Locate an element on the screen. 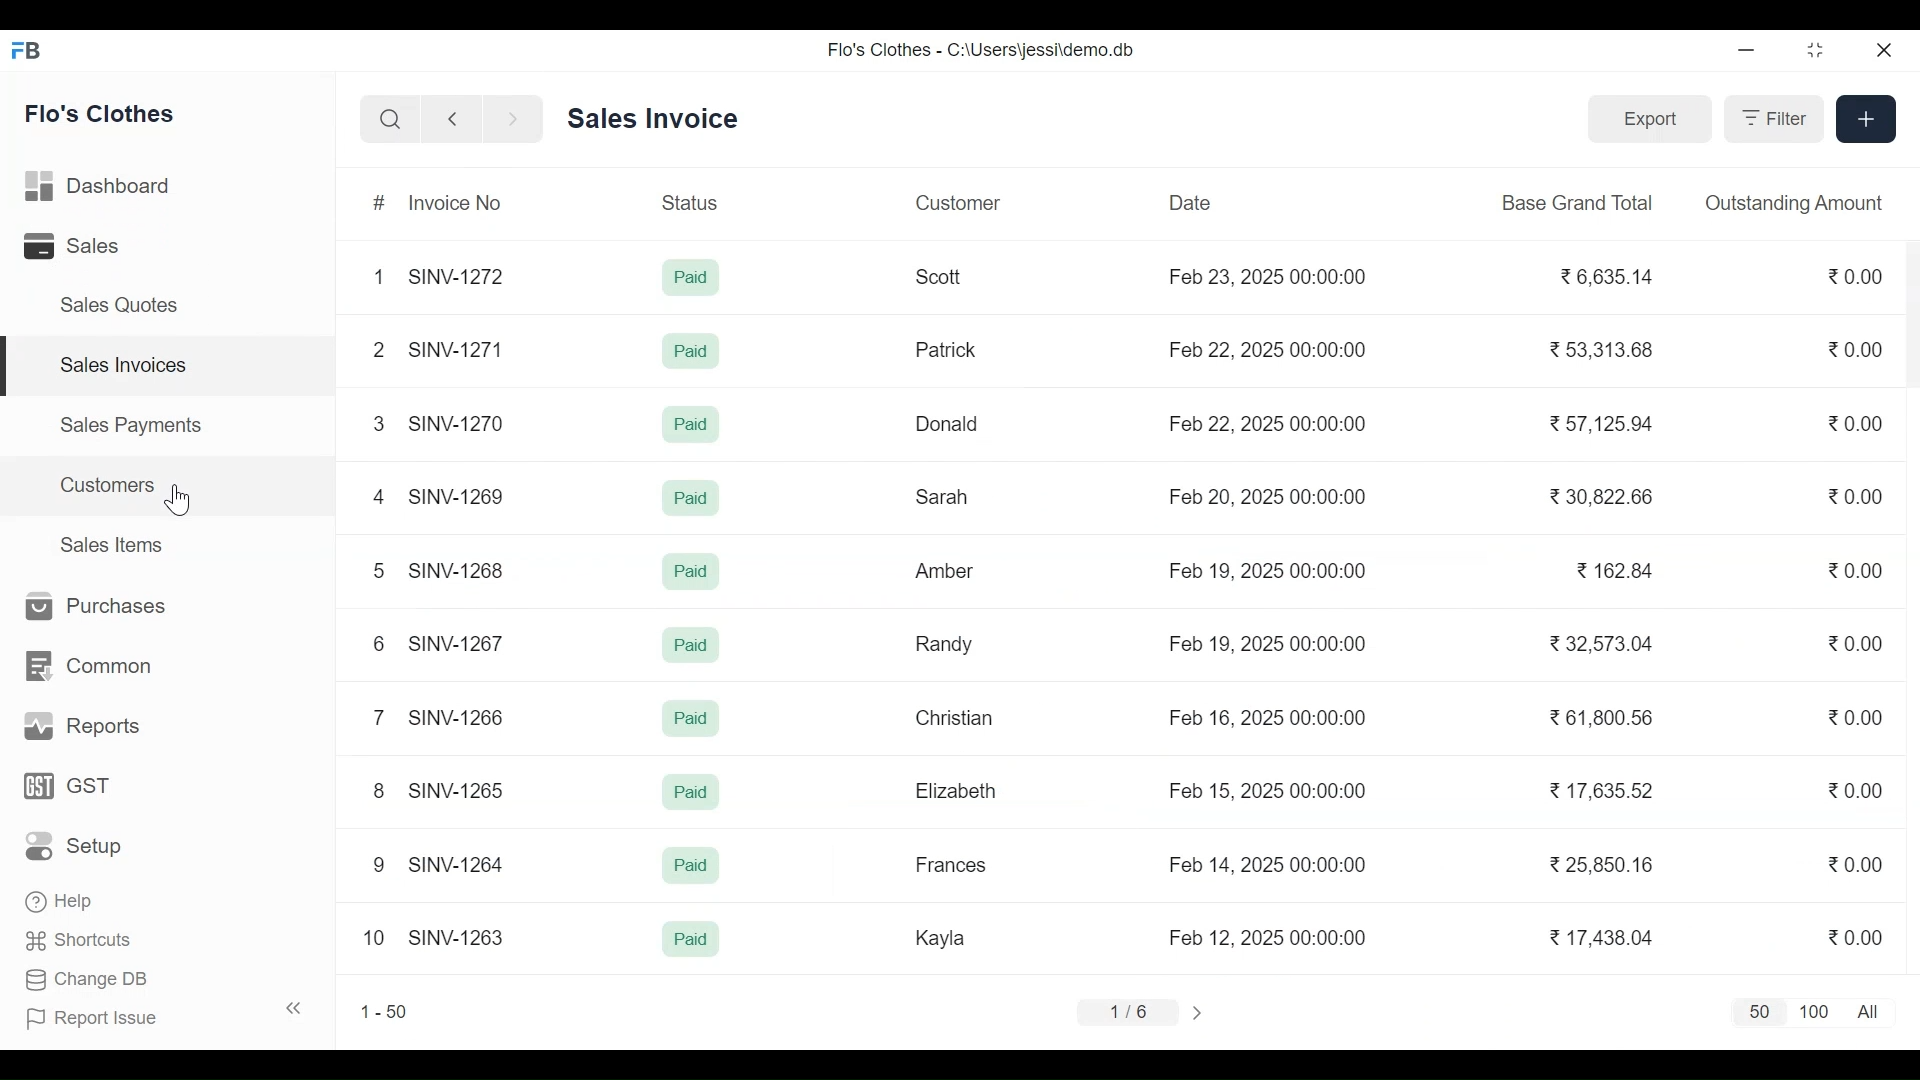  SINV-1269 is located at coordinates (458, 497).